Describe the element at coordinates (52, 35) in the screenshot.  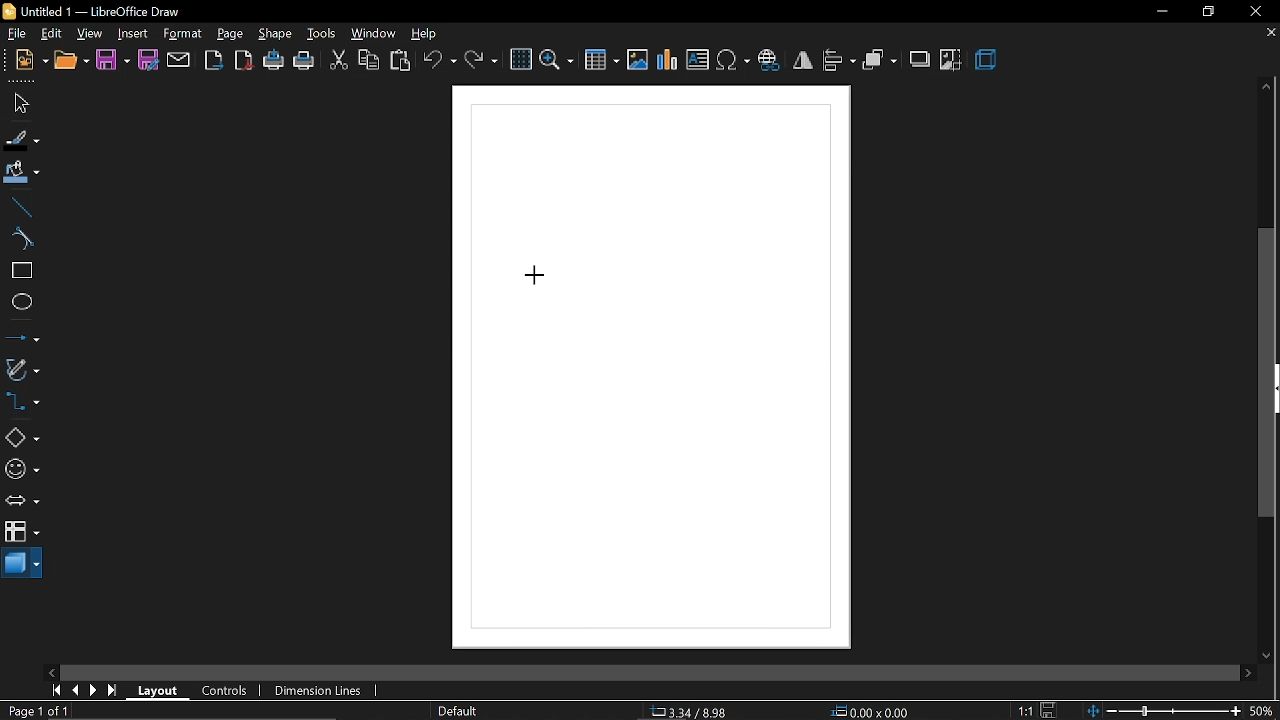
I see `edit` at that location.